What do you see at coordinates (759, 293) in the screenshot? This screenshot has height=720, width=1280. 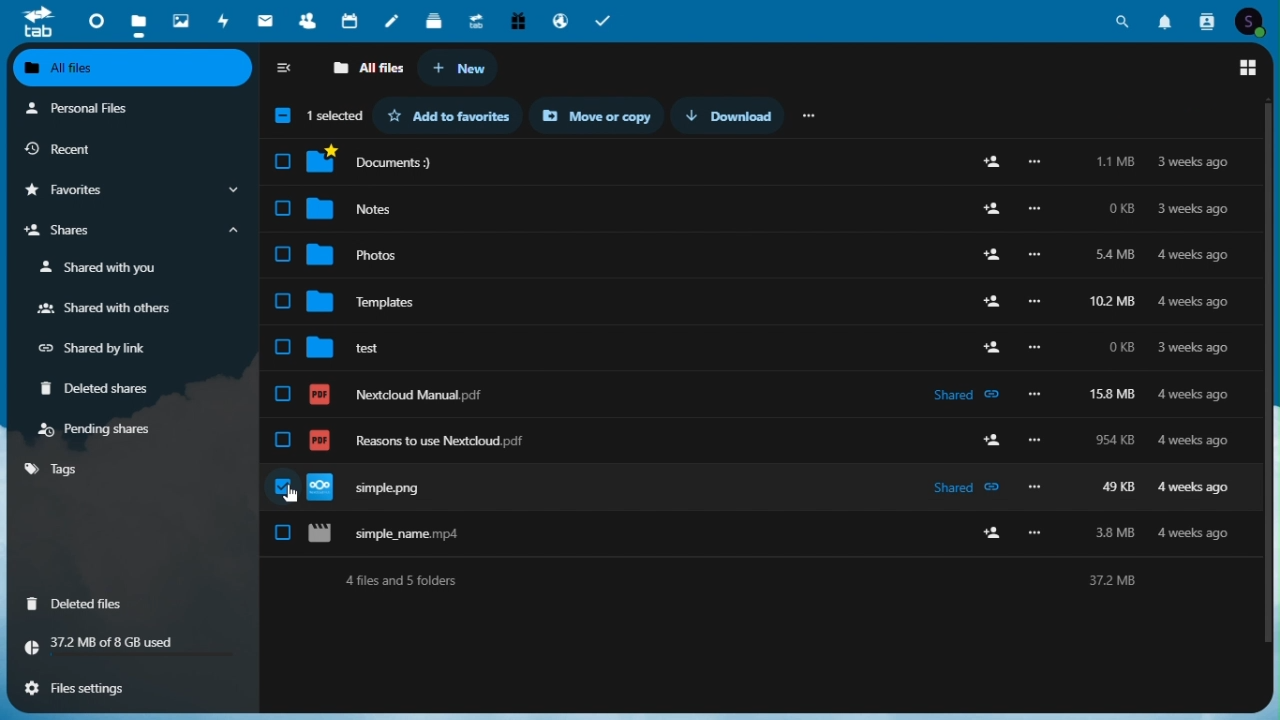 I see `Templates 102 MB 4 weeks ago` at bounding box center [759, 293].